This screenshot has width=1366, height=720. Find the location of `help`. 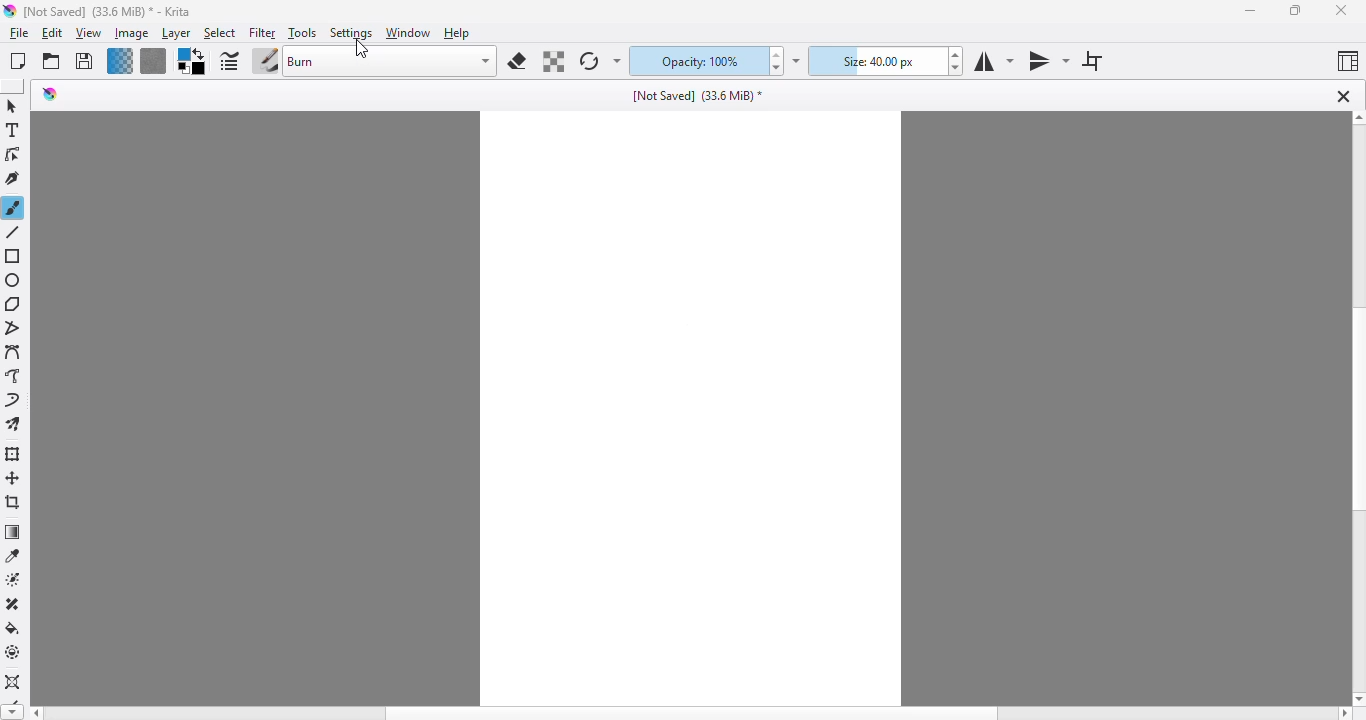

help is located at coordinates (458, 33).